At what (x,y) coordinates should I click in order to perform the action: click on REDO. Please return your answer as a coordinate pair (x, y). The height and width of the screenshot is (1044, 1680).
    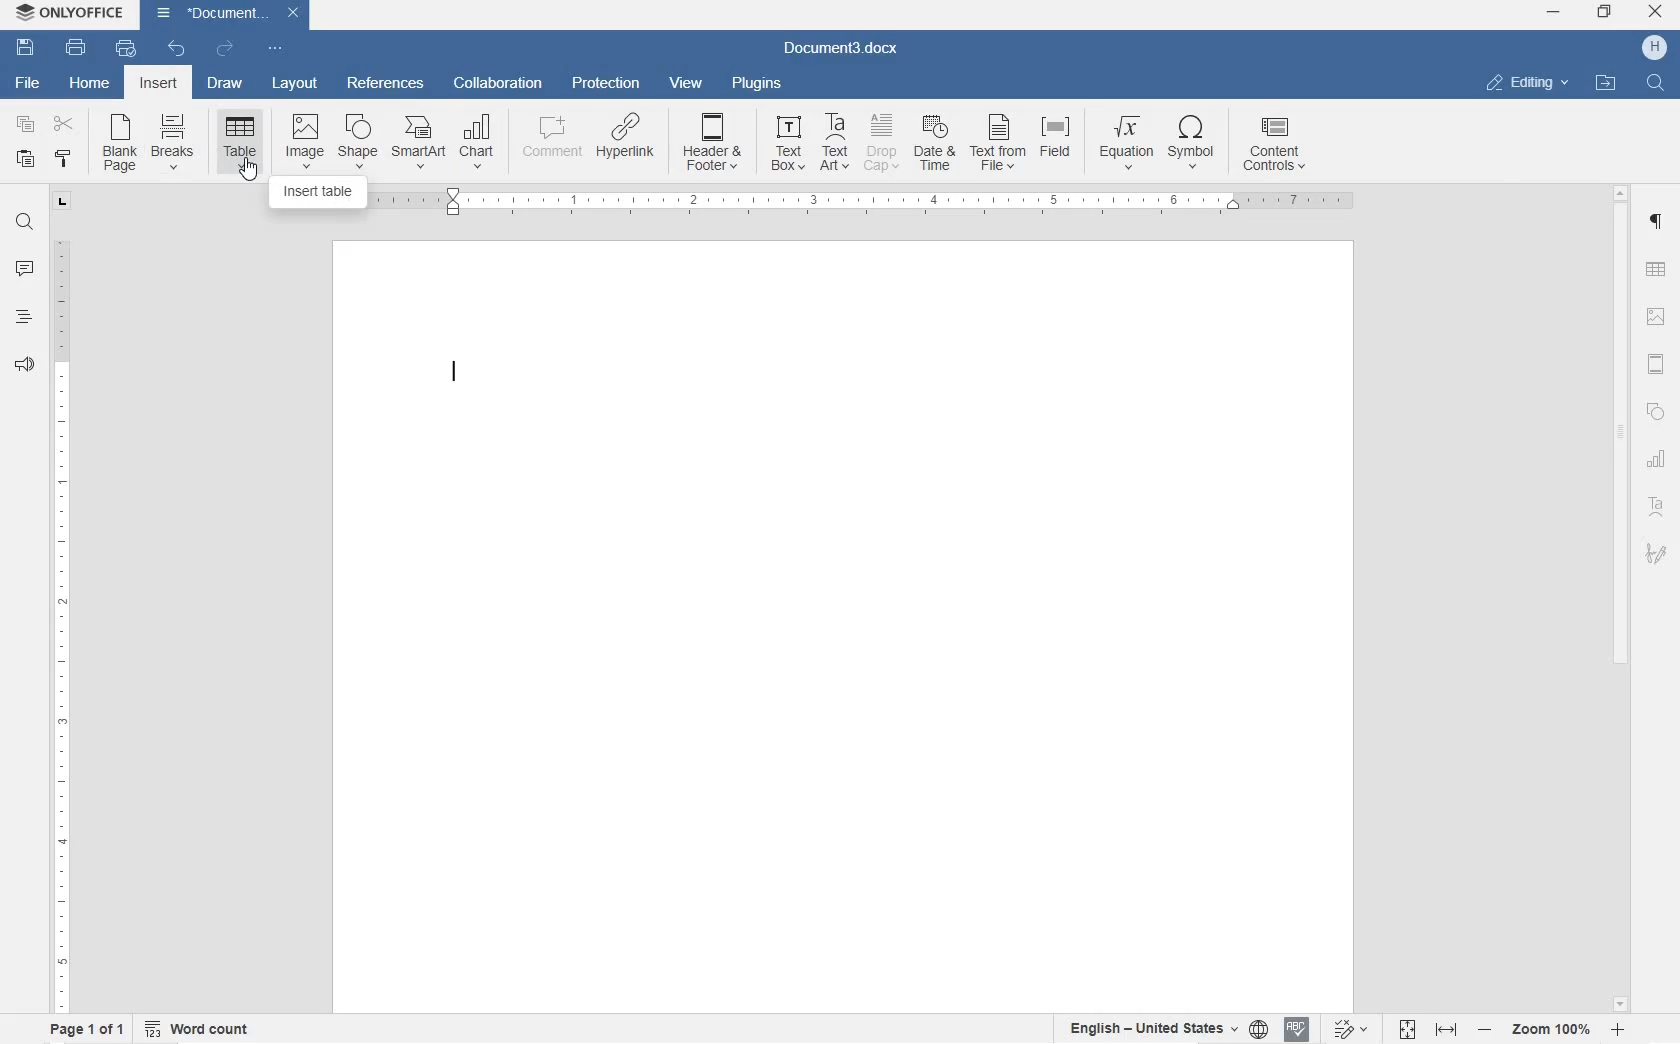
    Looking at the image, I should click on (224, 48).